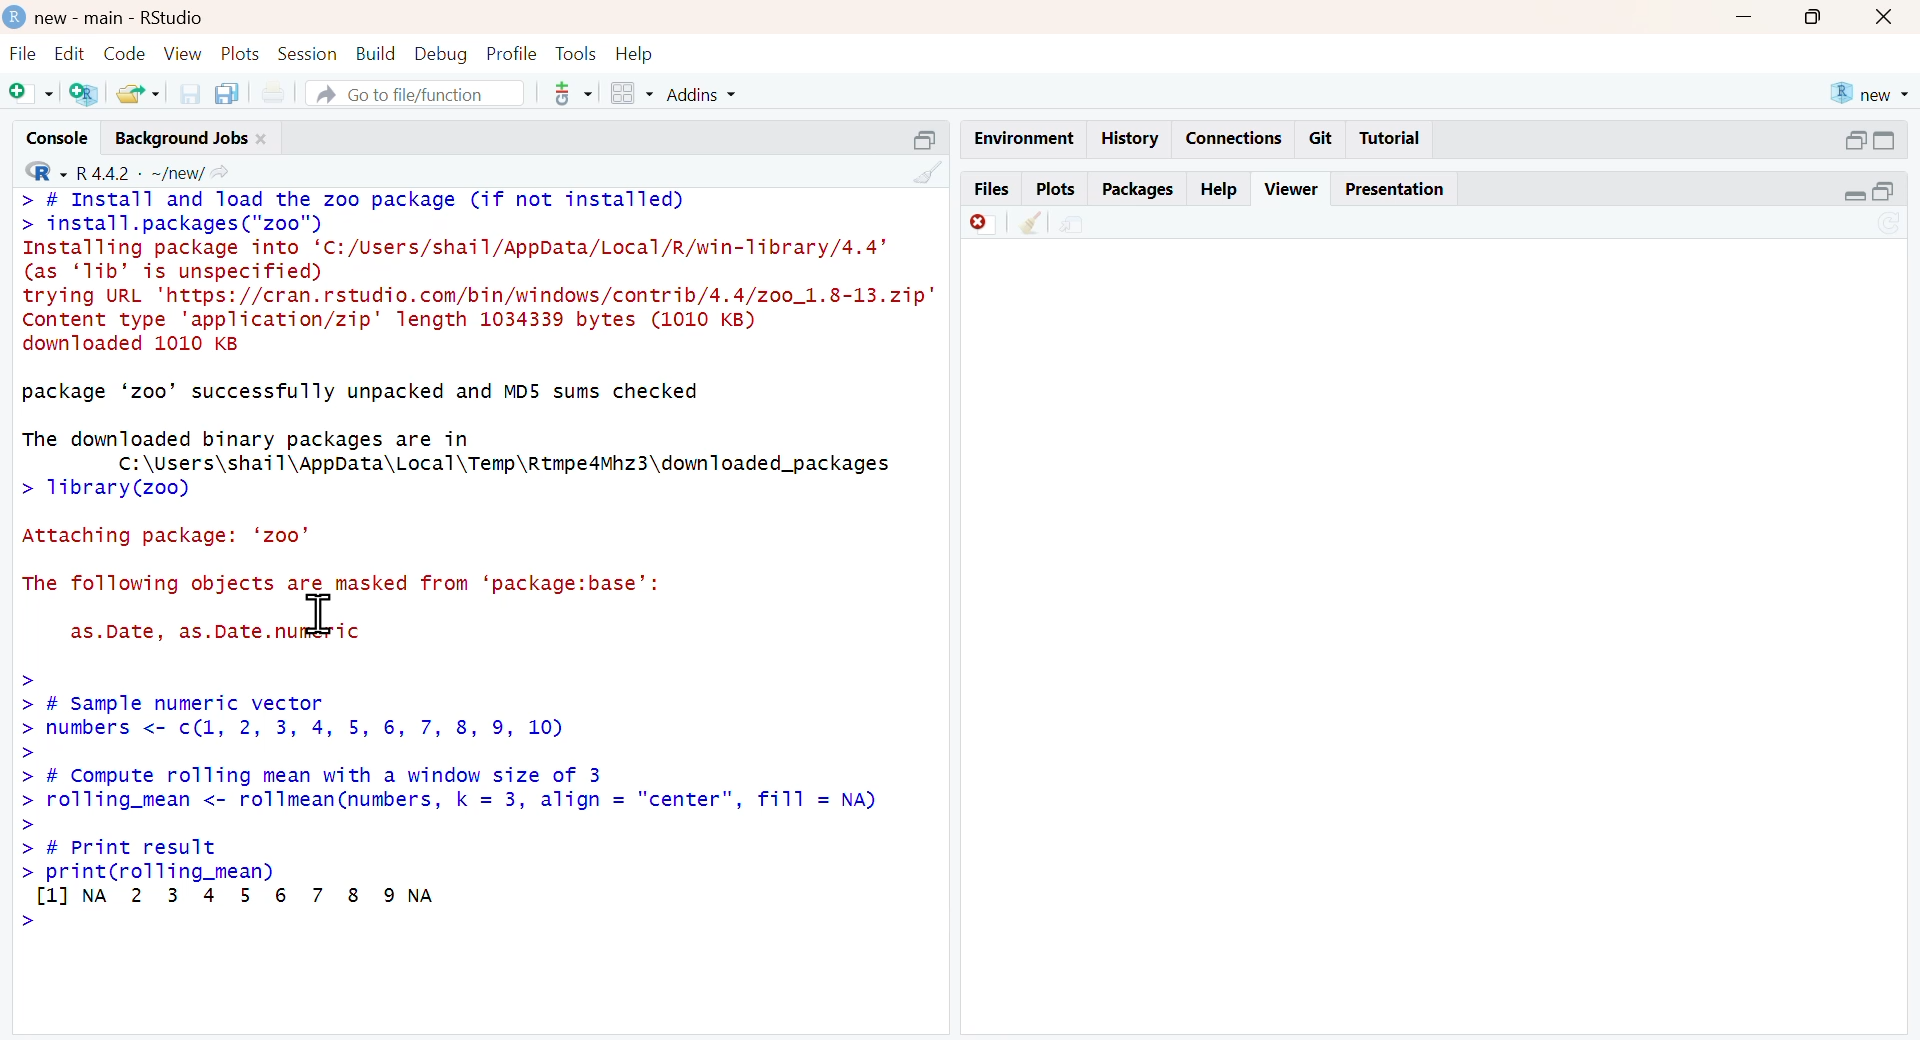 The height and width of the screenshot is (1040, 1920). I want to click on switch to full view, so click(1884, 140).